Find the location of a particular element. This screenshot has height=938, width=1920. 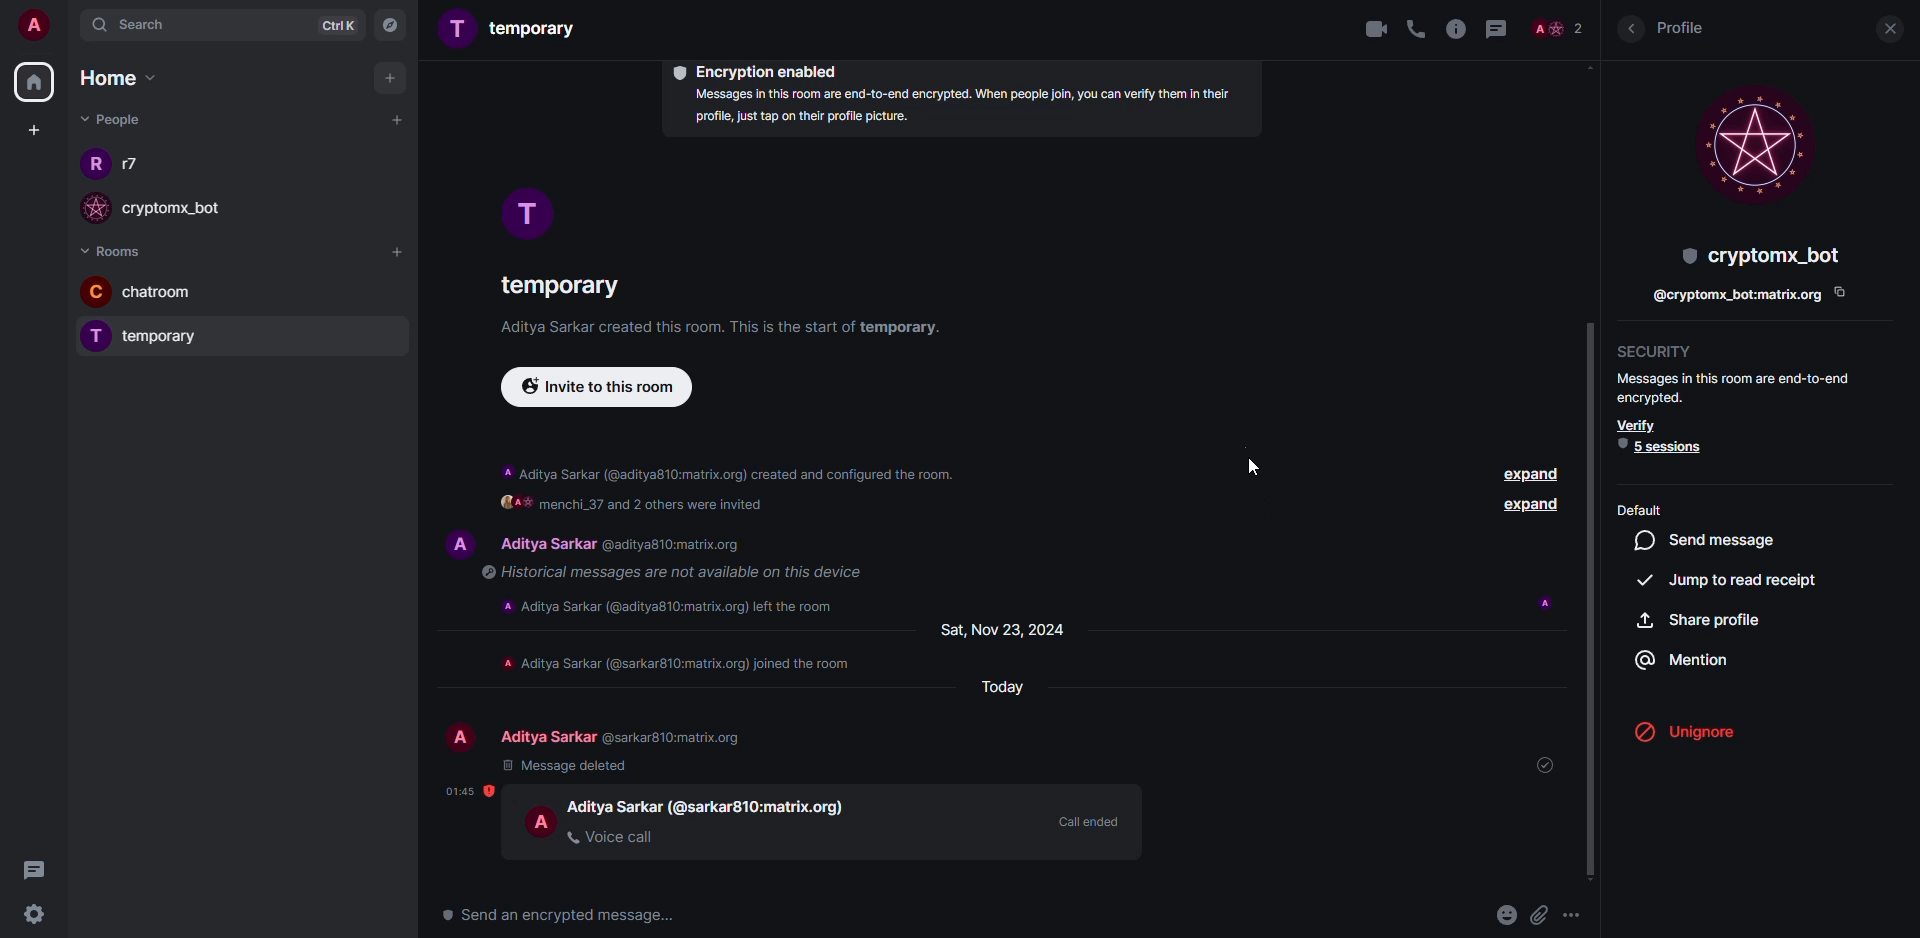

verify is located at coordinates (1637, 425).